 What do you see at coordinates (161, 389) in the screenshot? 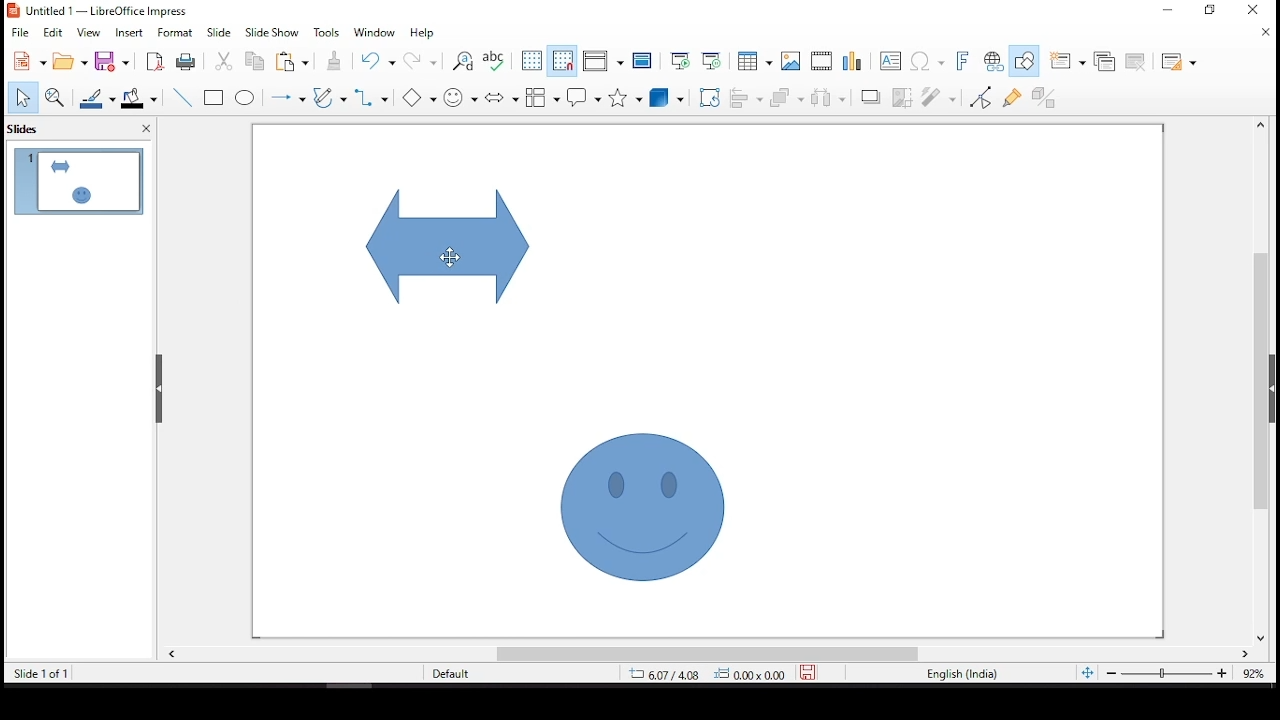
I see `drag handles` at bounding box center [161, 389].